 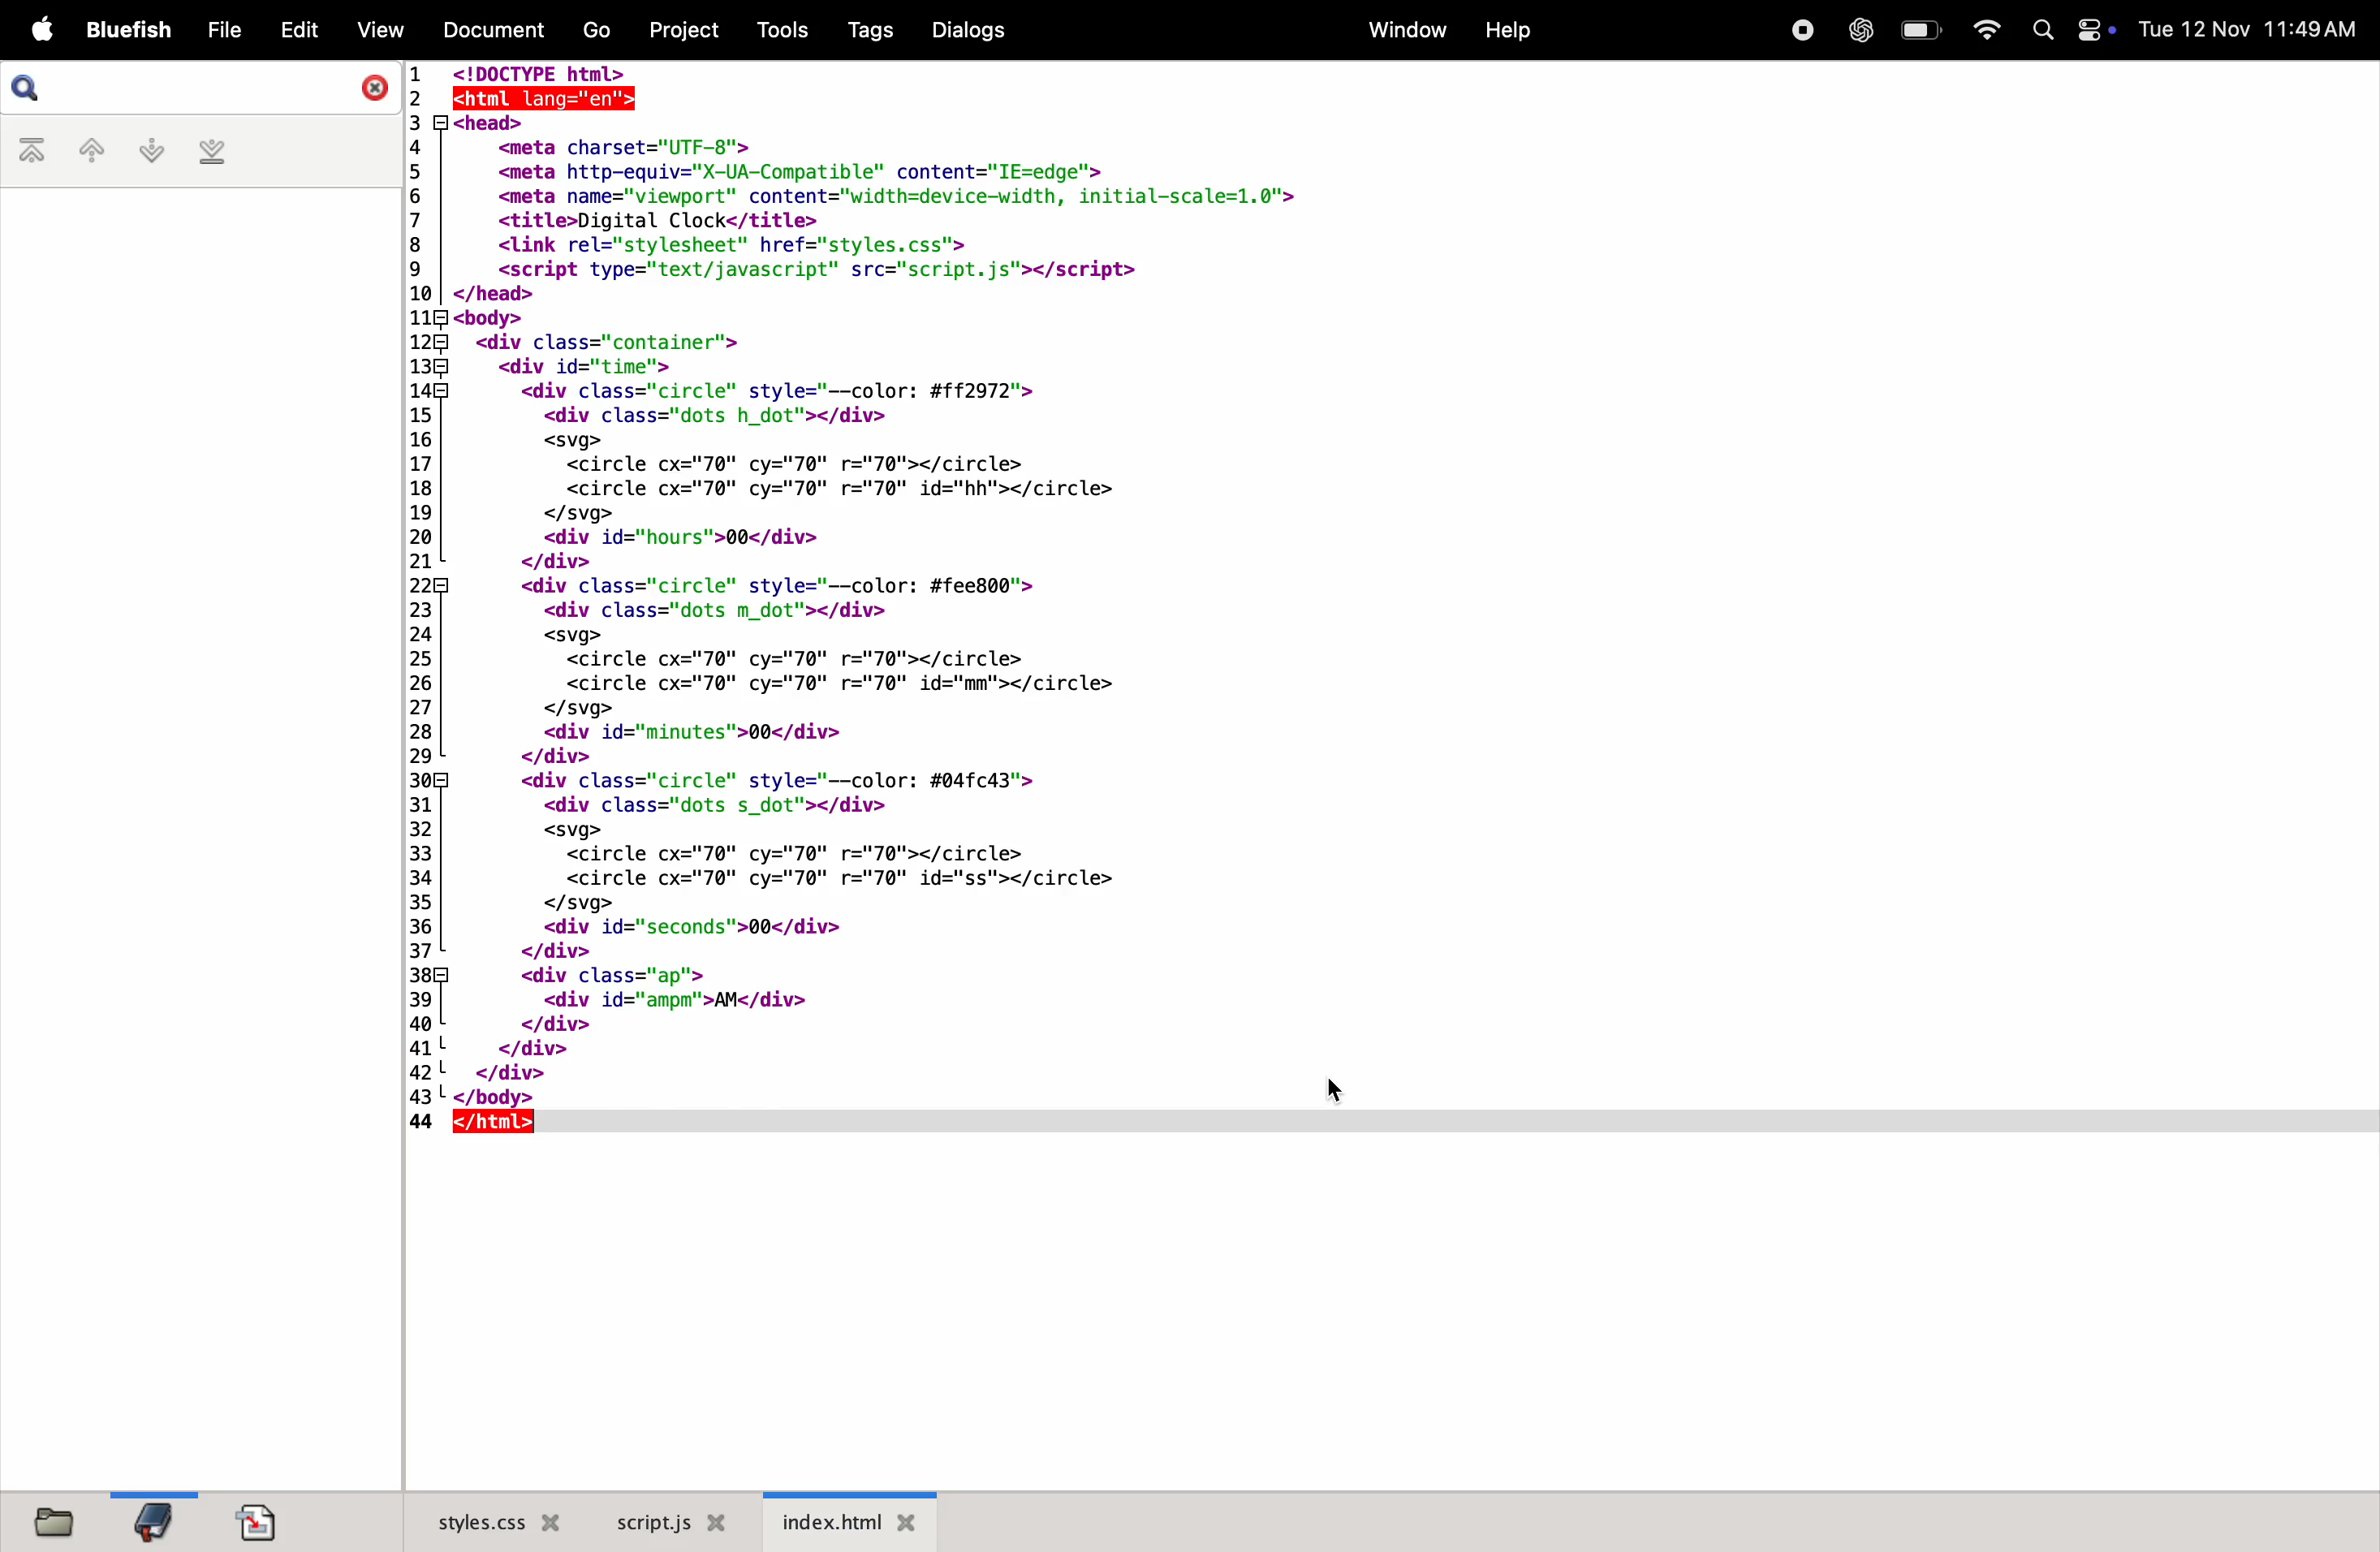 What do you see at coordinates (488, 29) in the screenshot?
I see `documents` at bounding box center [488, 29].